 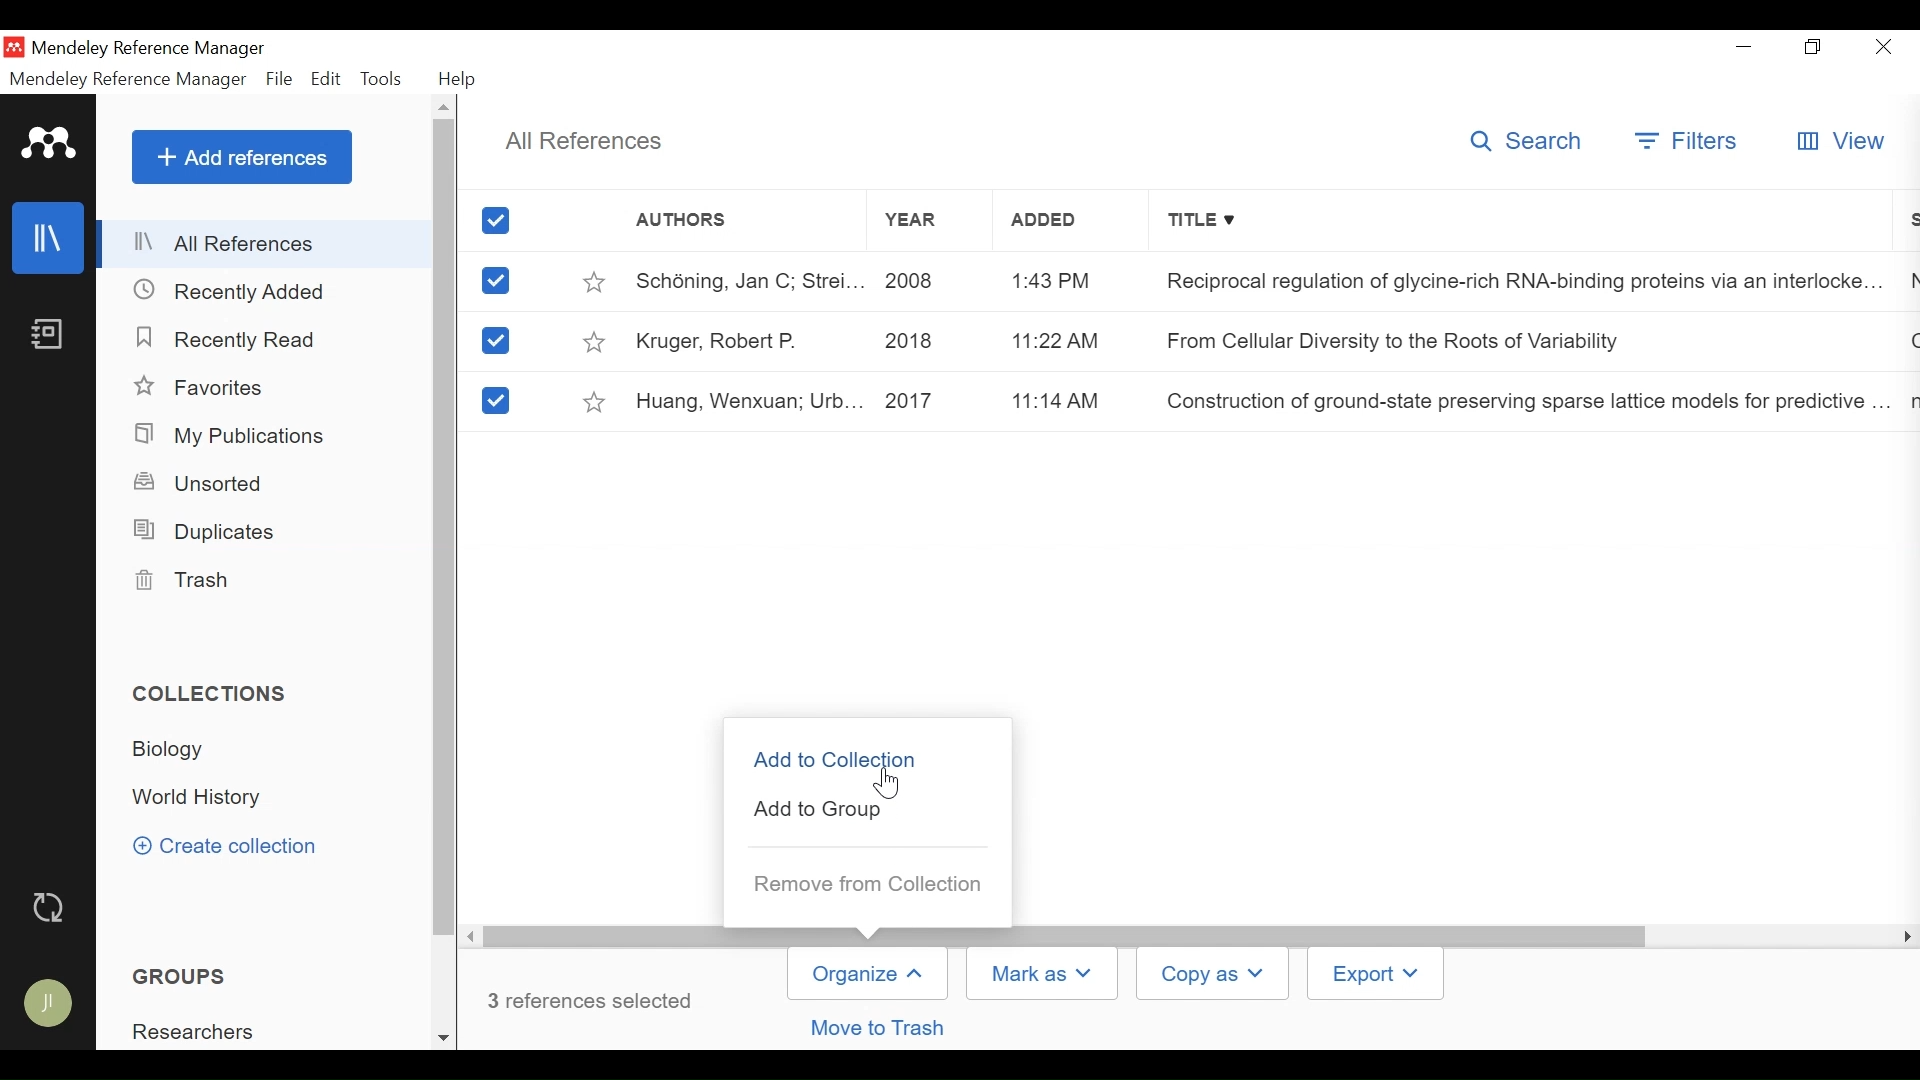 What do you see at coordinates (1838, 143) in the screenshot?
I see `View` at bounding box center [1838, 143].